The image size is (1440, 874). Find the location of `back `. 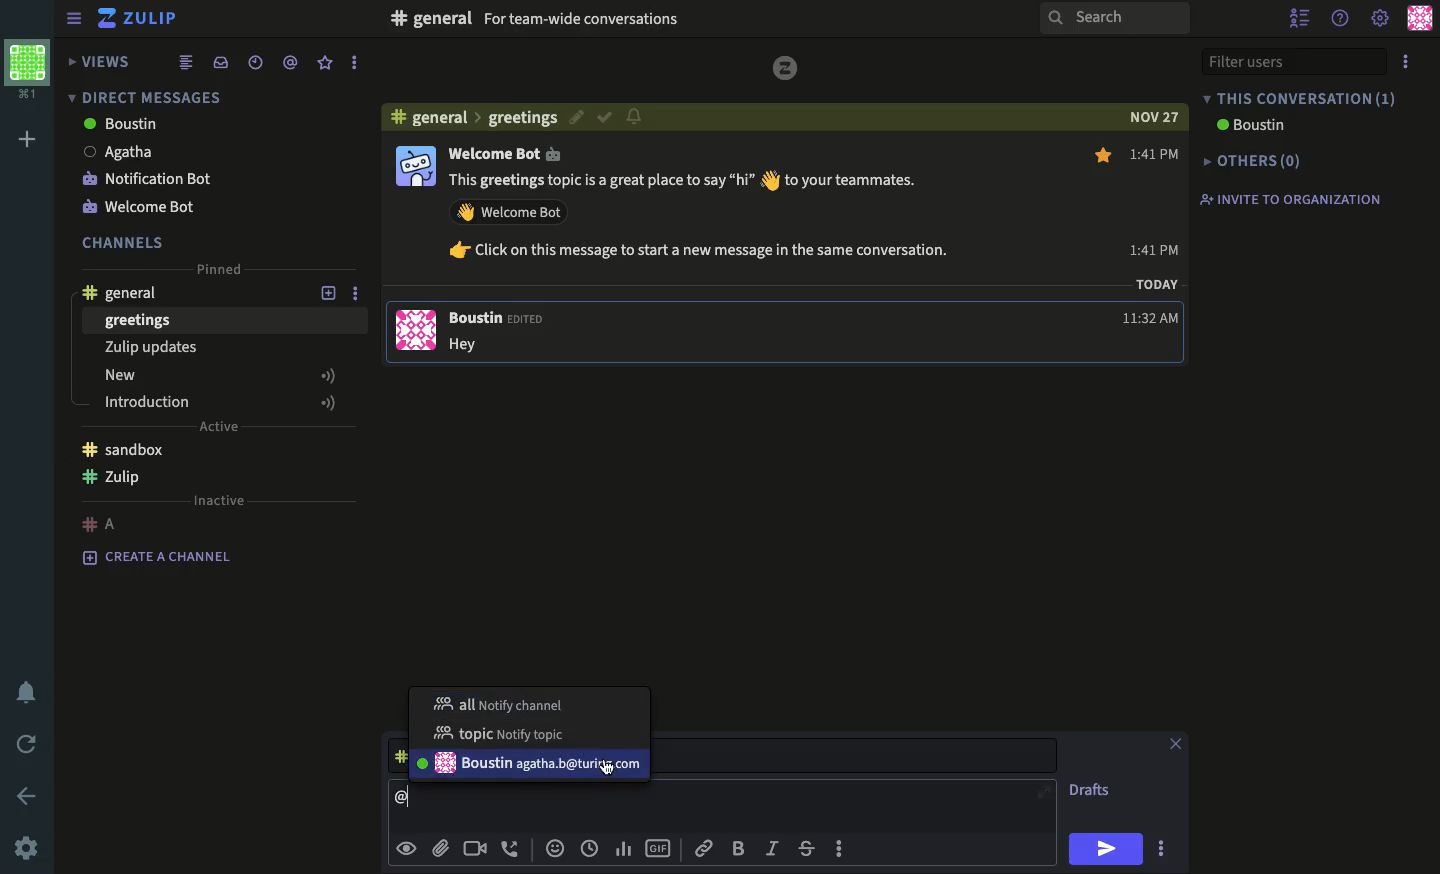

back  is located at coordinates (29, 797).